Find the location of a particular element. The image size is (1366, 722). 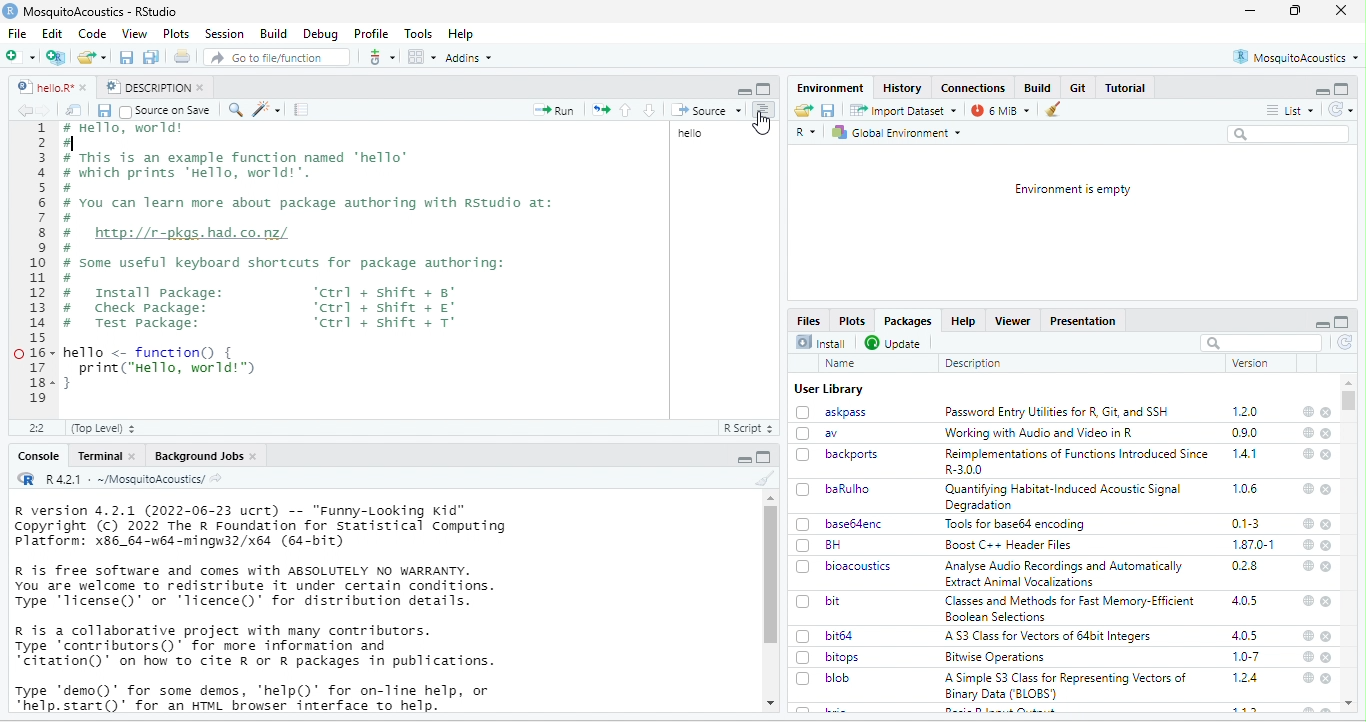

0.1-3 is located at coordinates (1246, 523).